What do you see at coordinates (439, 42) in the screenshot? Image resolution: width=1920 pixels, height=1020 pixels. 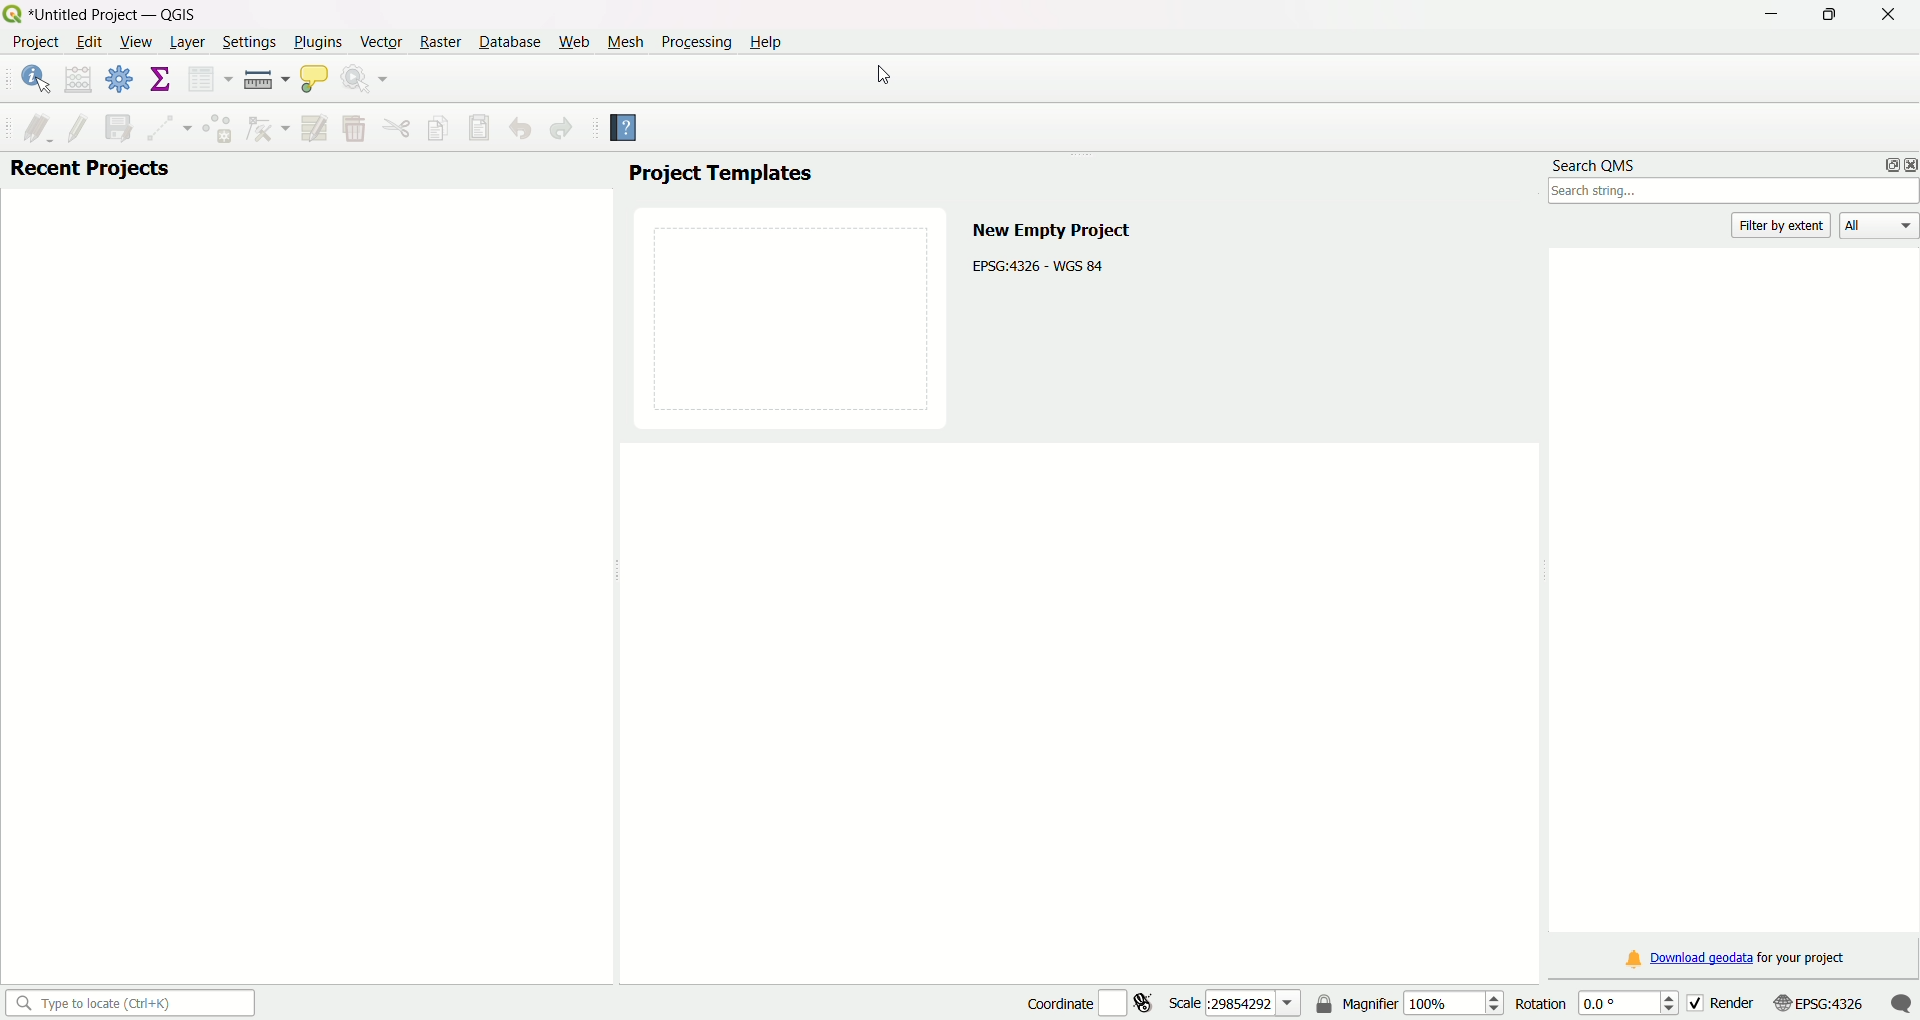 I see `Raster` at bounding box center [439, 42].